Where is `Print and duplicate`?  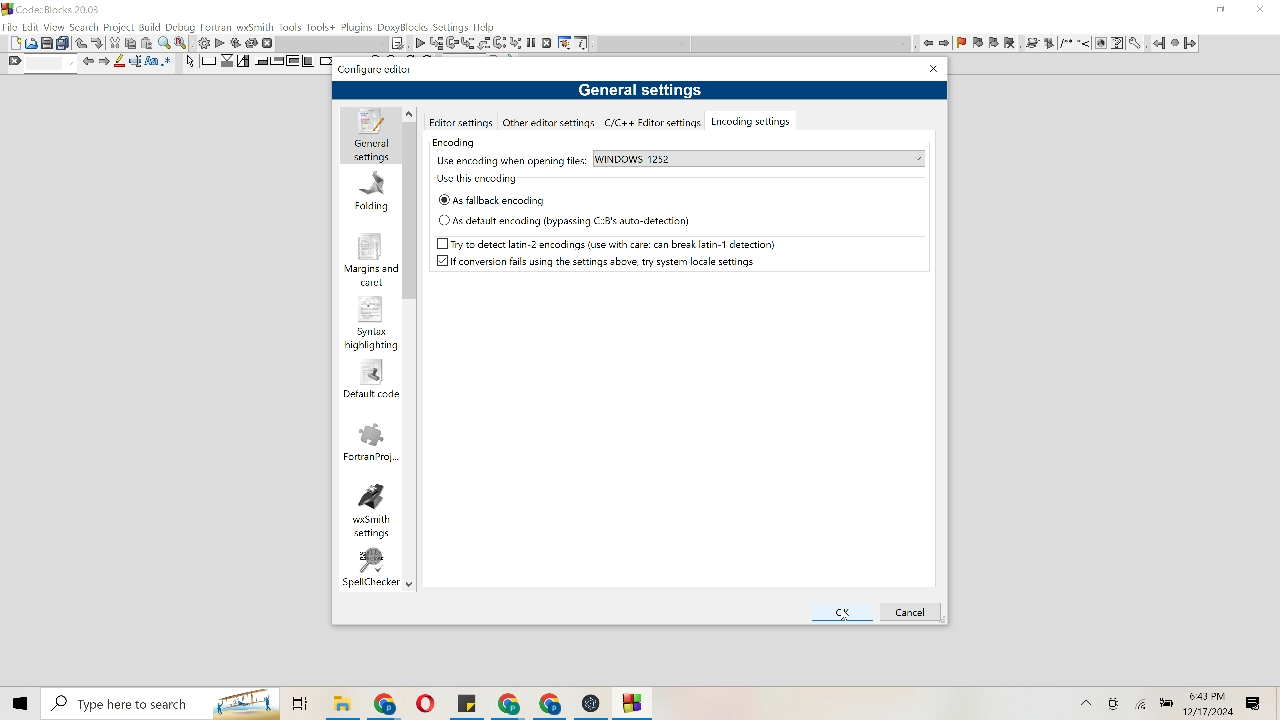
Print and duplicate is located at coordinates (56, 42).